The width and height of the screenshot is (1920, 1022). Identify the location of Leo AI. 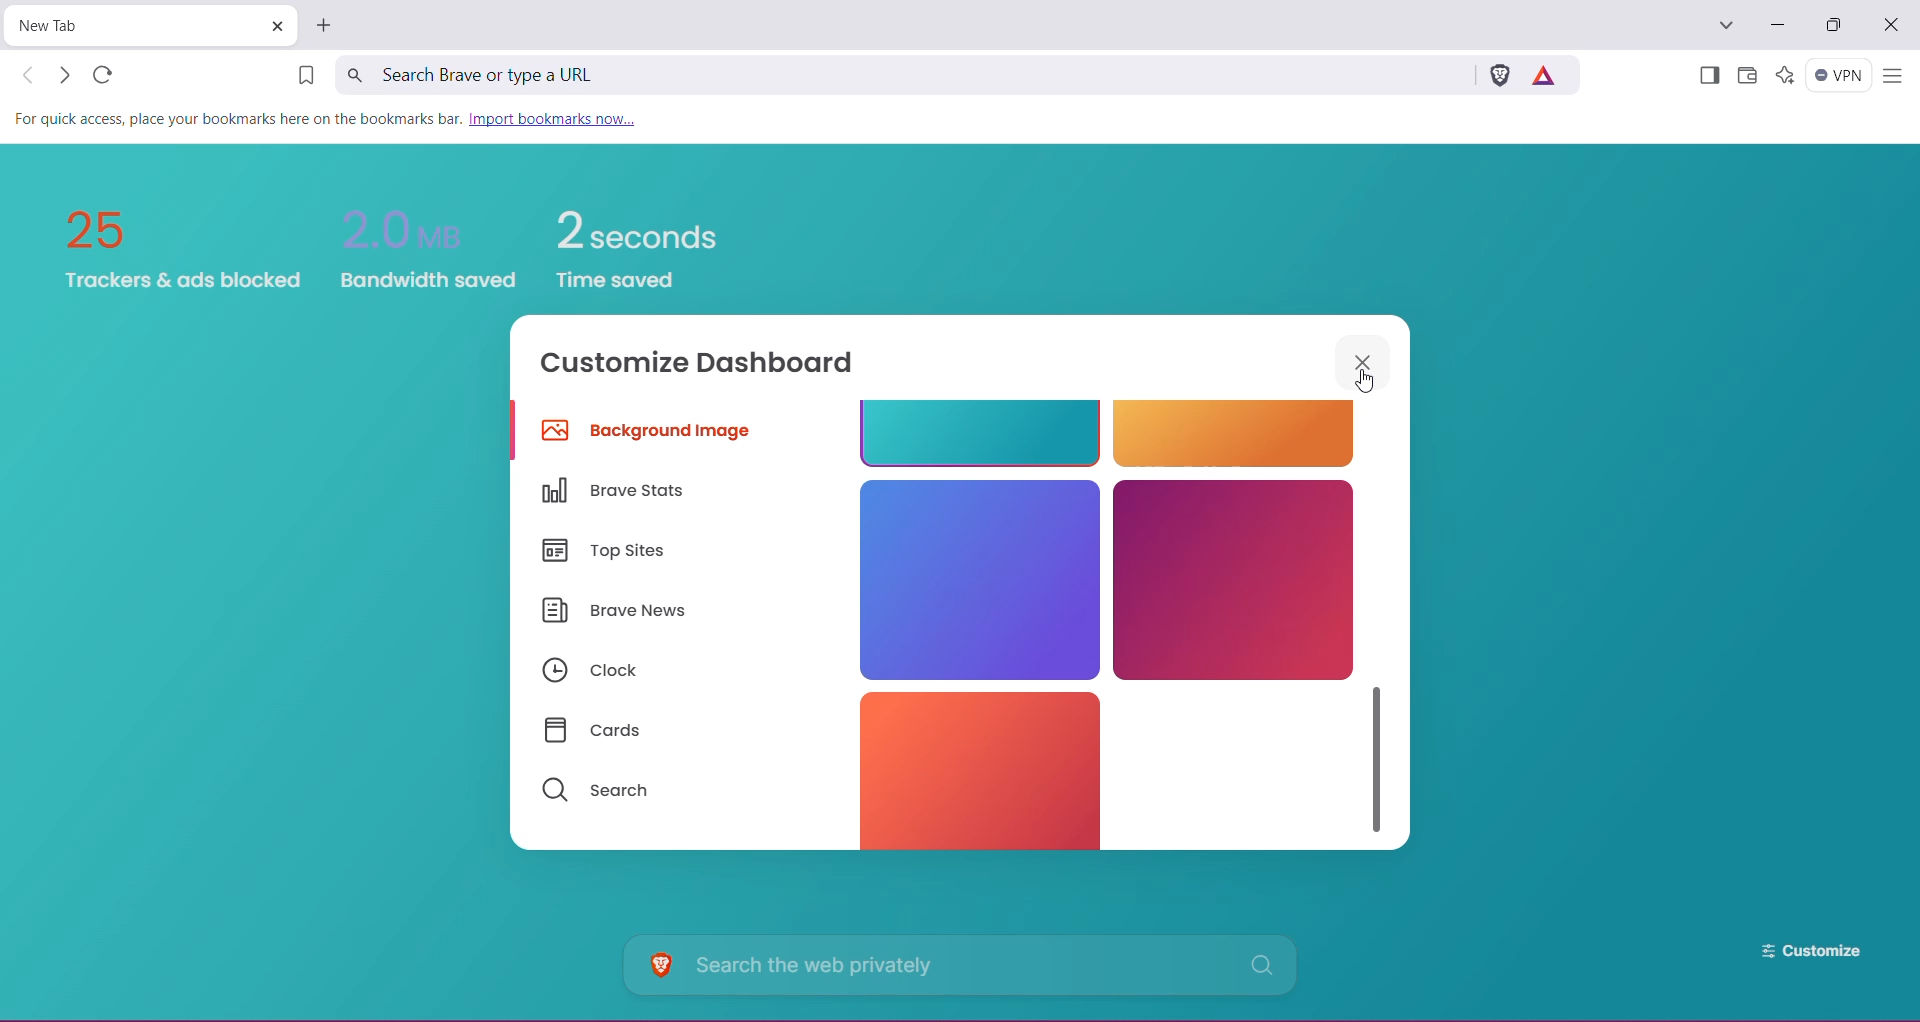
(1784, 75).